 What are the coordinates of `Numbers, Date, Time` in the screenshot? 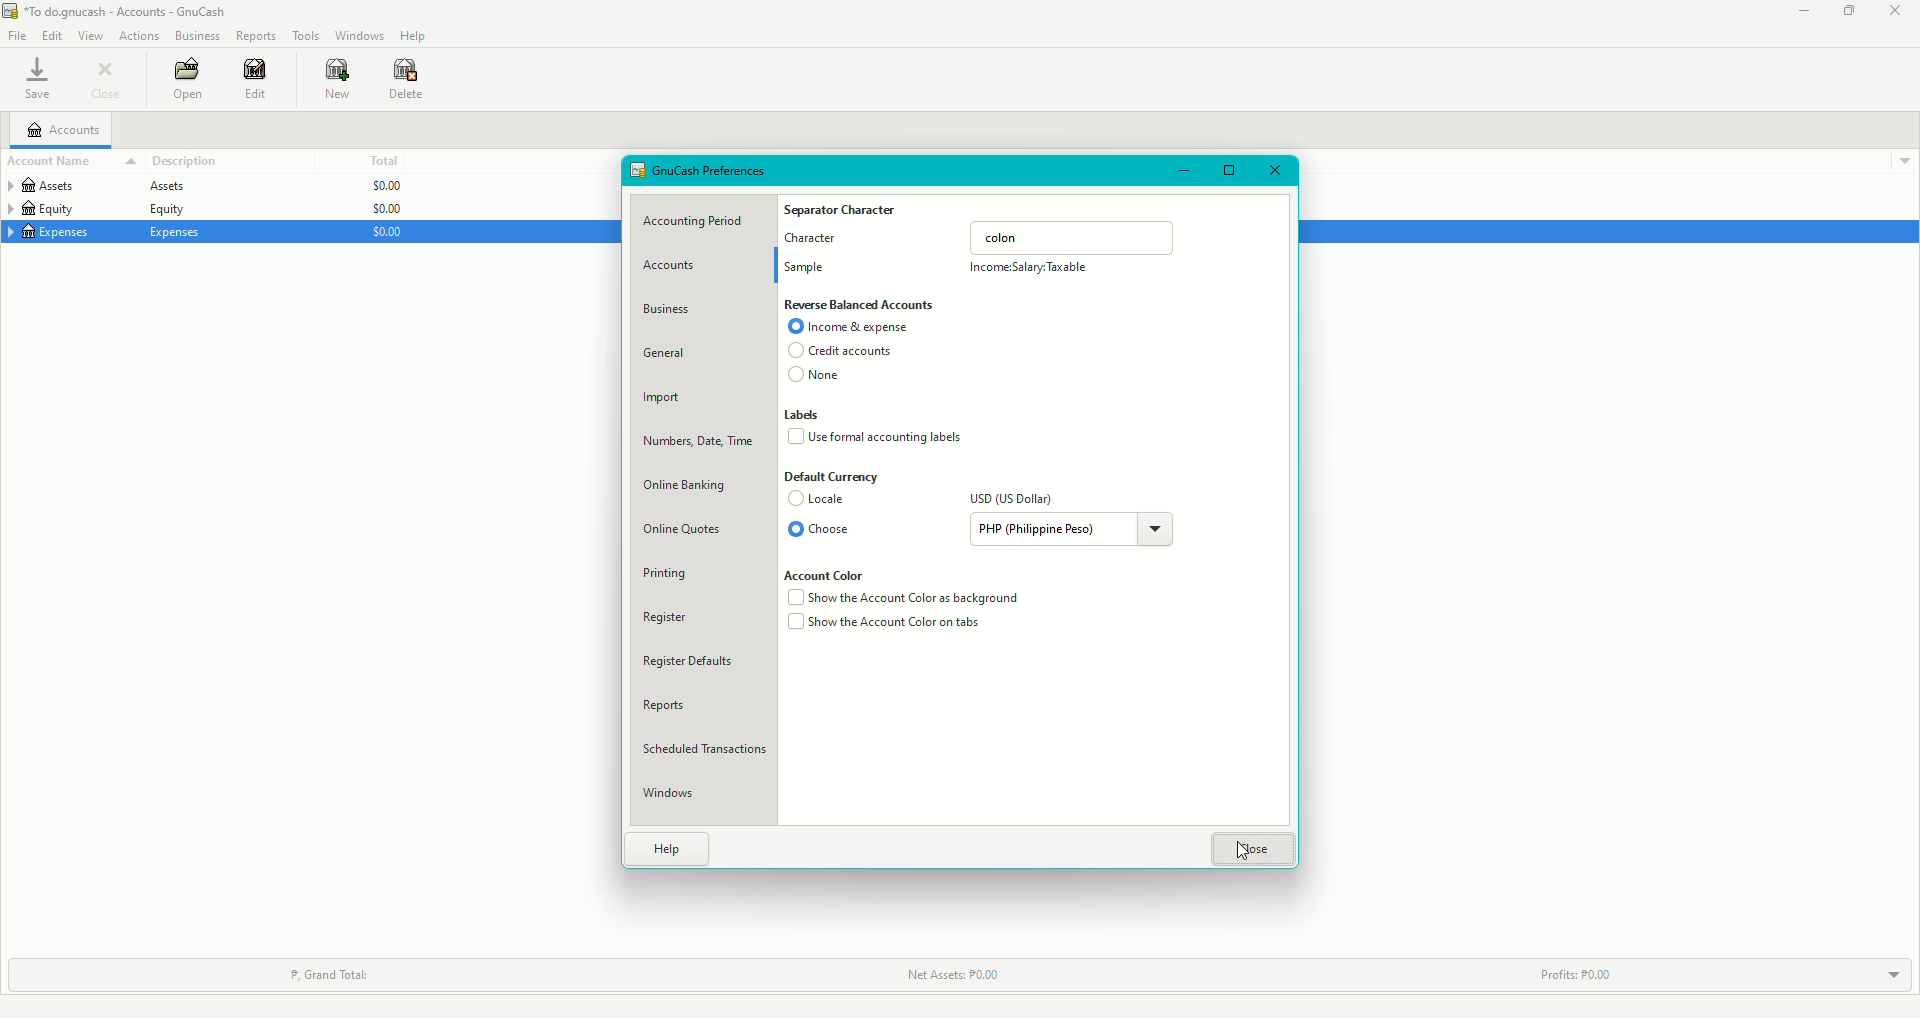 It's located at (695, 445).